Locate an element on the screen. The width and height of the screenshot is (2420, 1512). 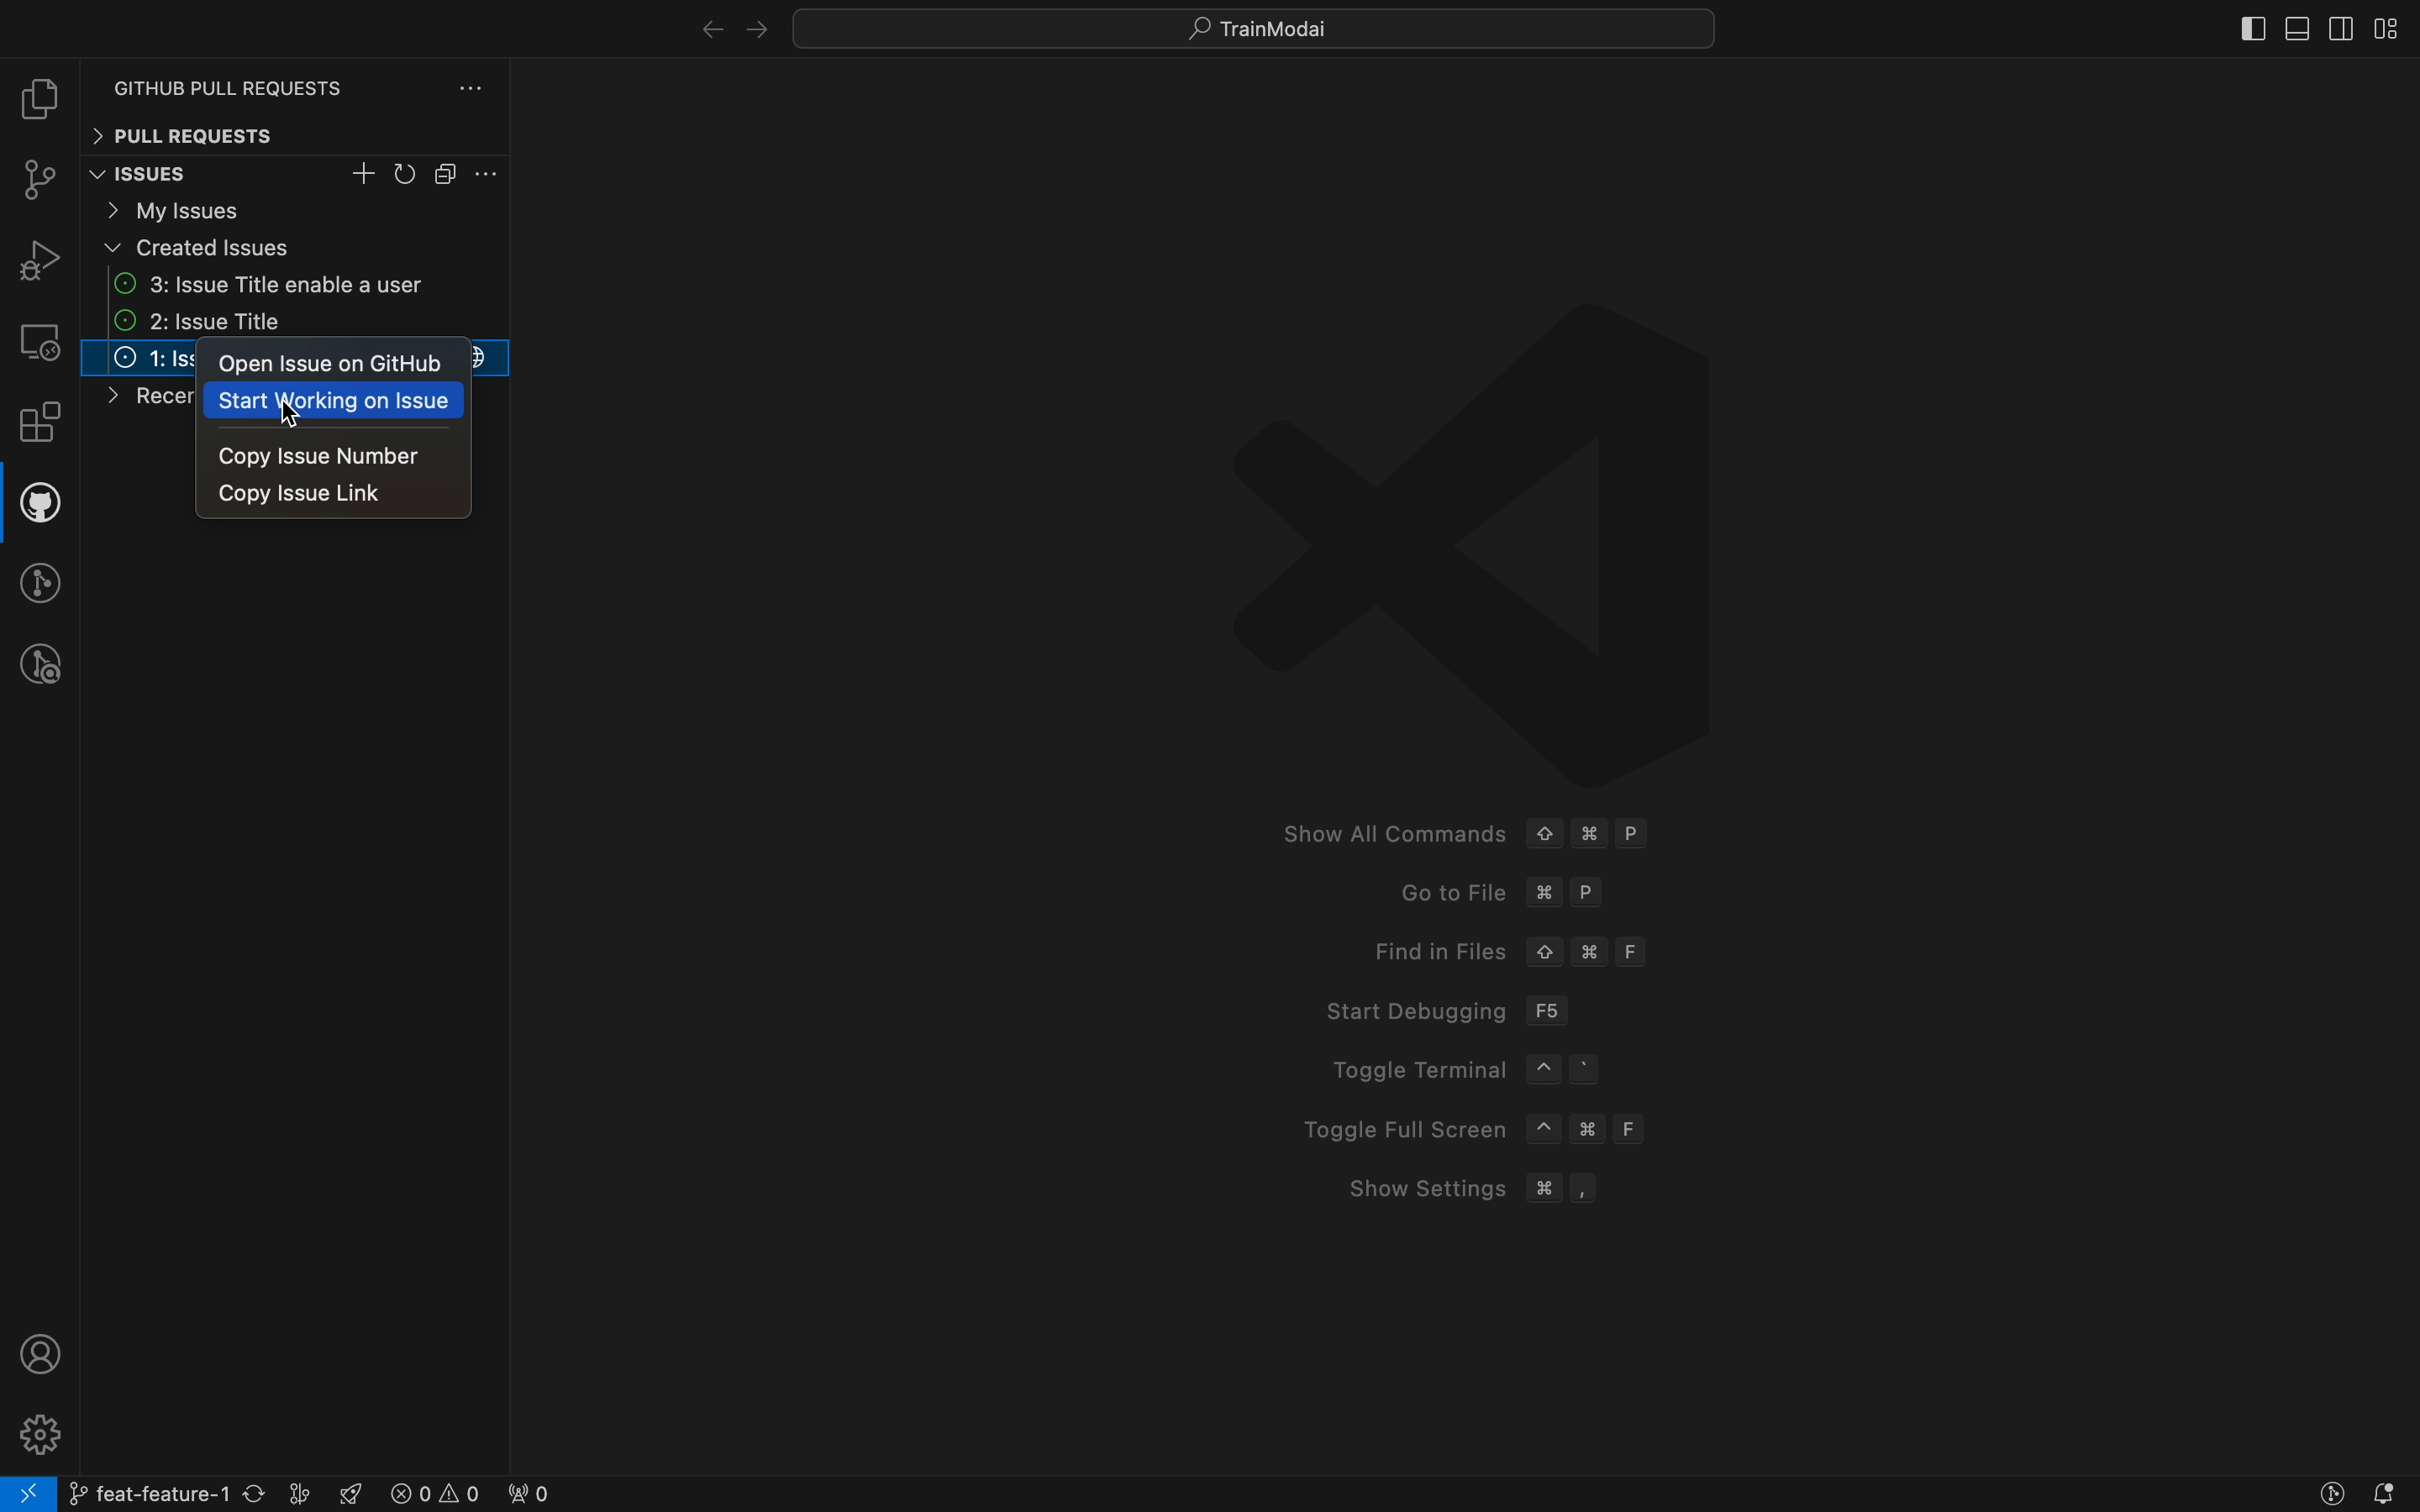
right arrow is located at coordinates (696, 23).